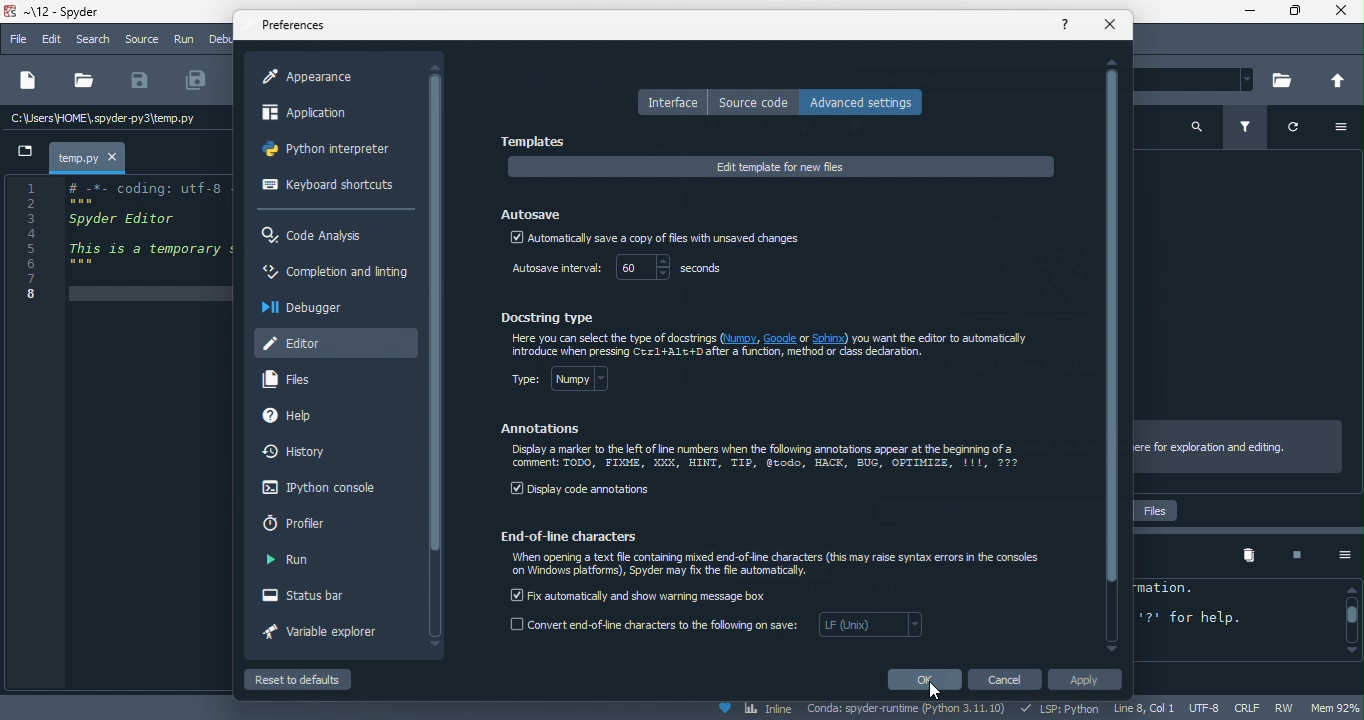 This screenshot has height=720, width=1364. What do you see at coordinates (1111, 25) in the screenshot?
I see `close` at bounding box center [1111, 25].